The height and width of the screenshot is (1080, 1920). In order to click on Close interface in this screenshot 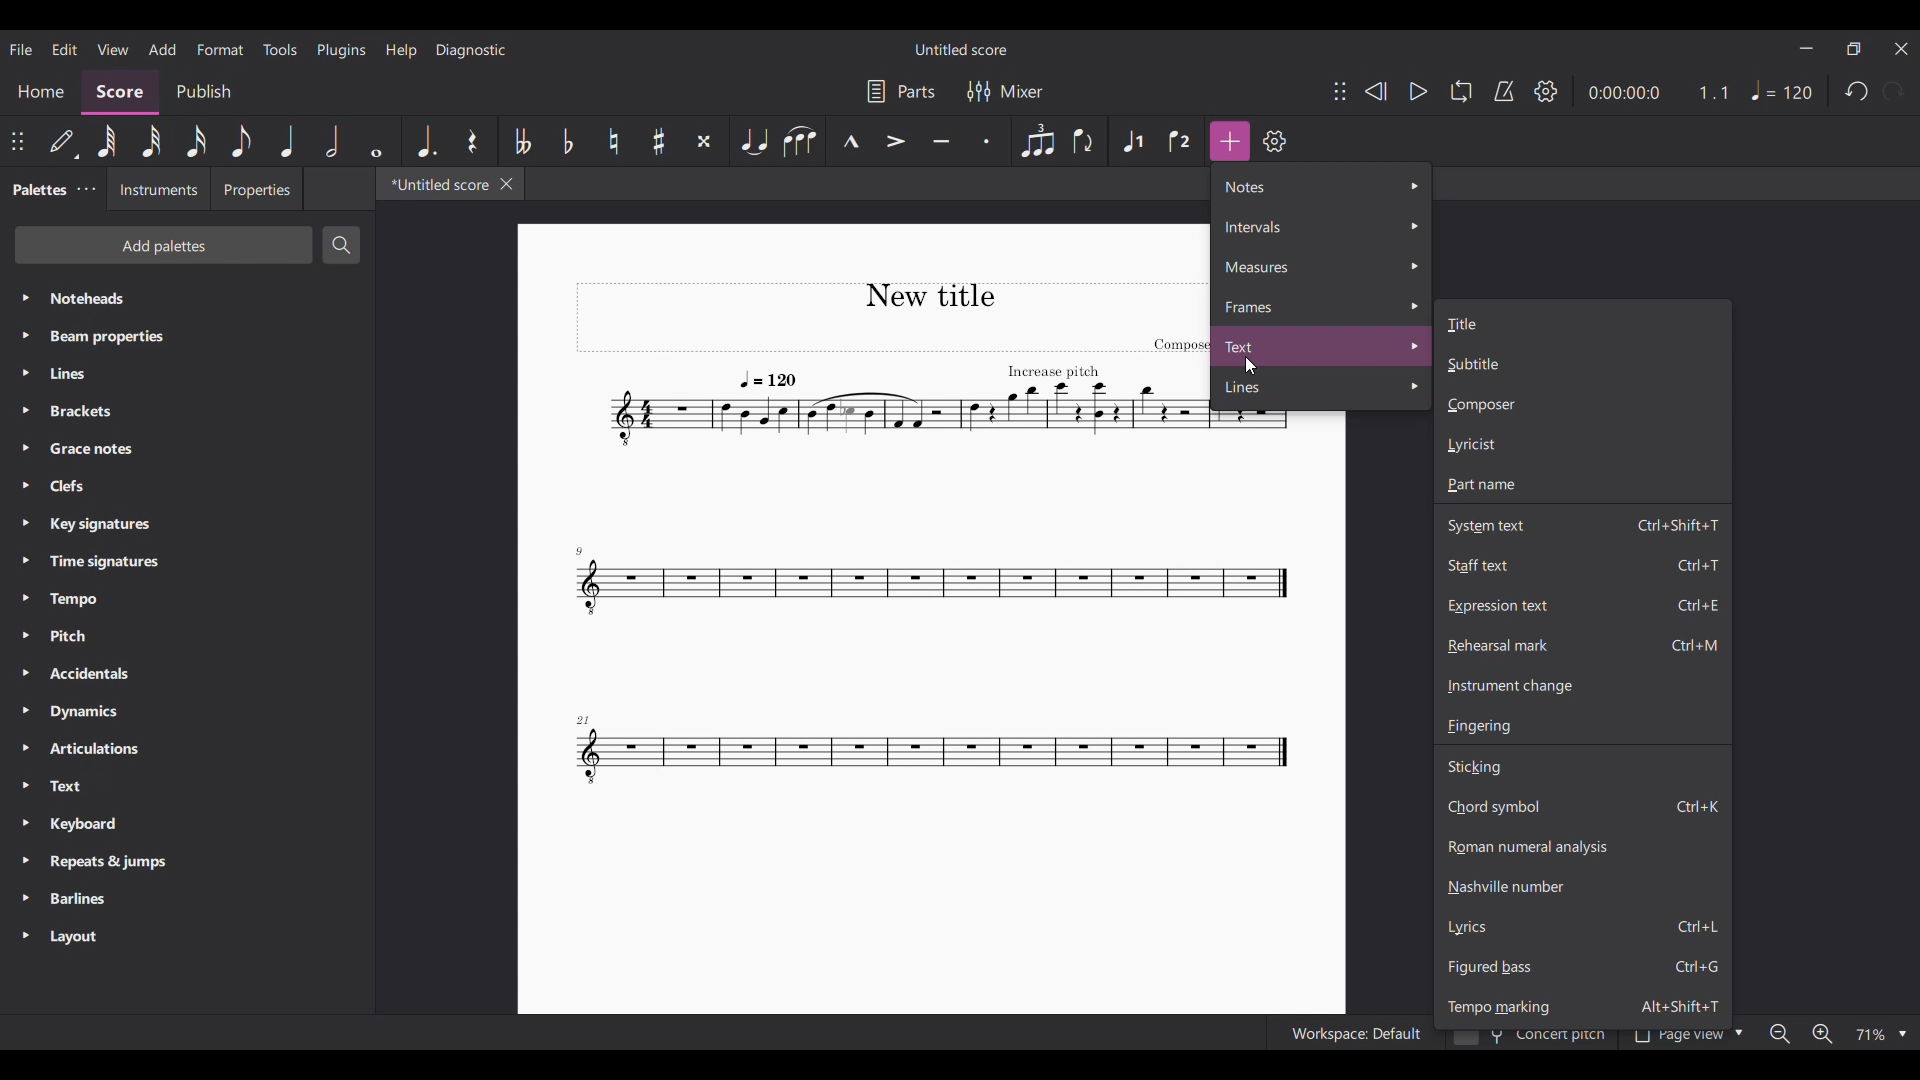, I will do `click(1902, 50)`.